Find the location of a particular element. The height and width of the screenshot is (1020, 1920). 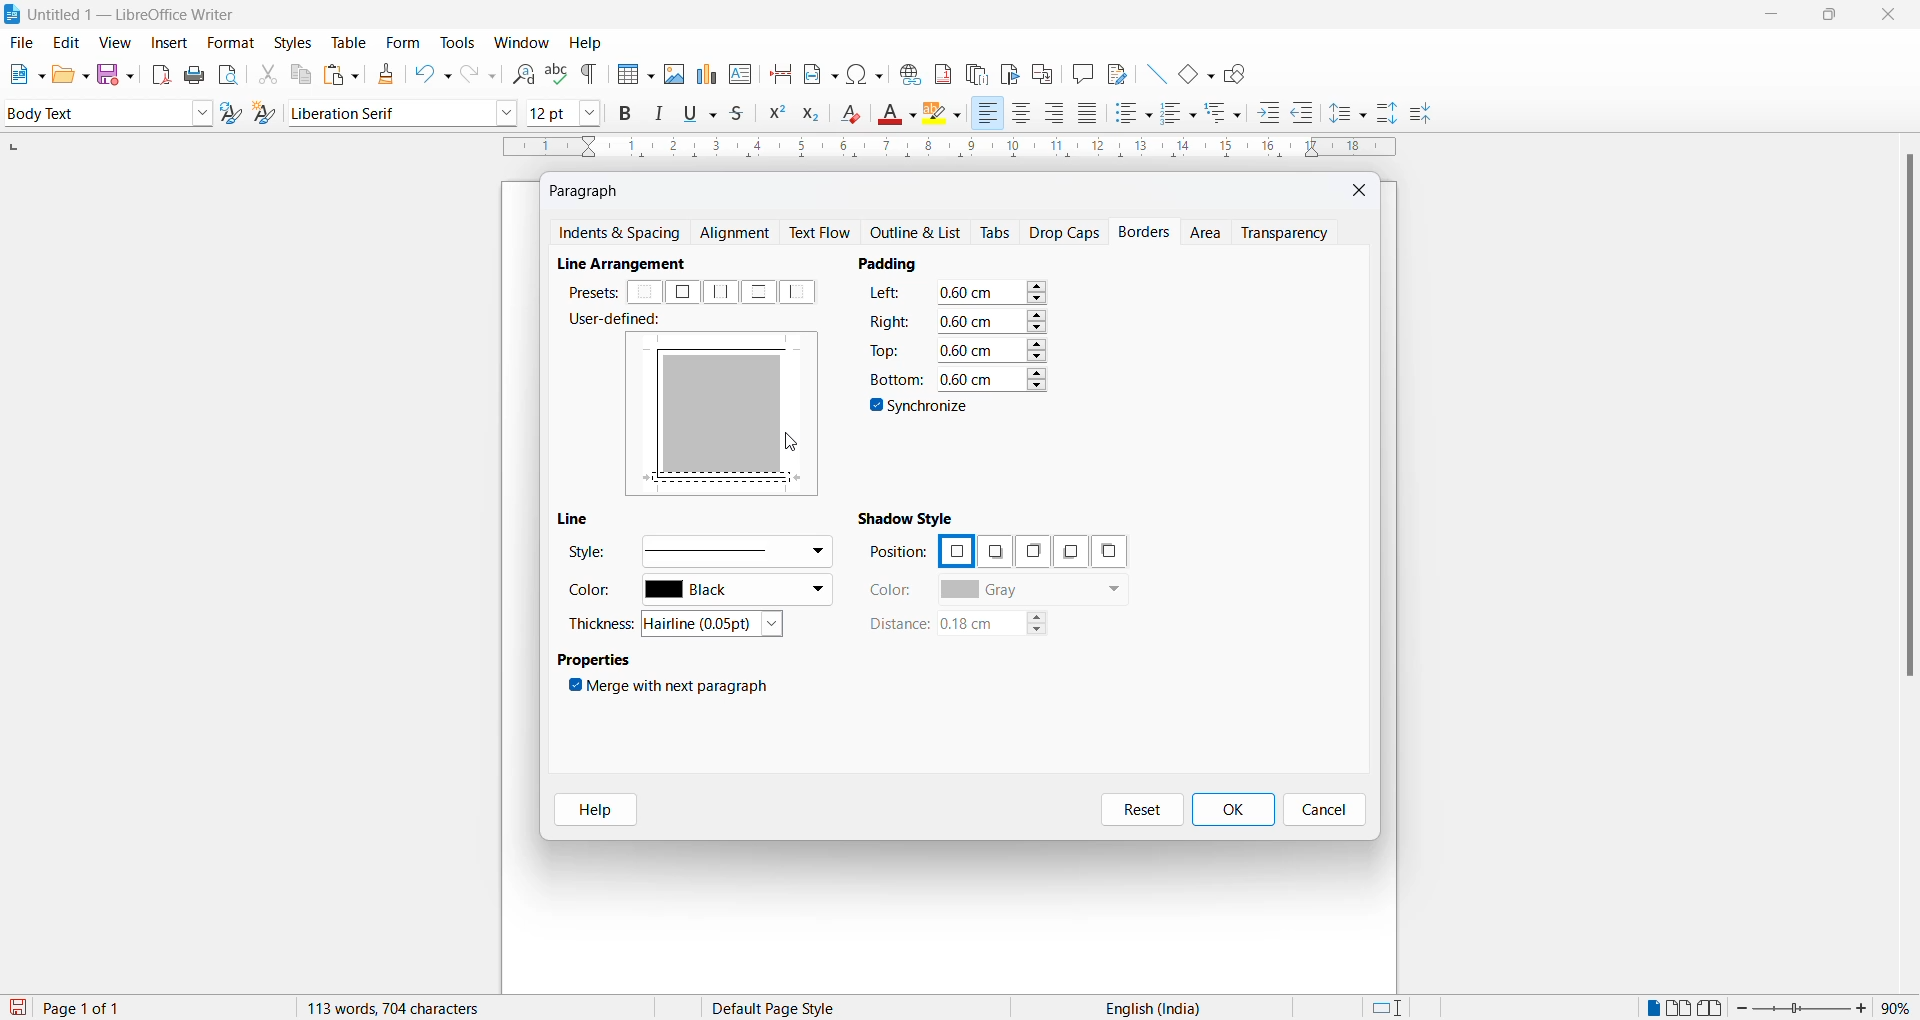

indent and spacing is located at coordinates (621, 234).